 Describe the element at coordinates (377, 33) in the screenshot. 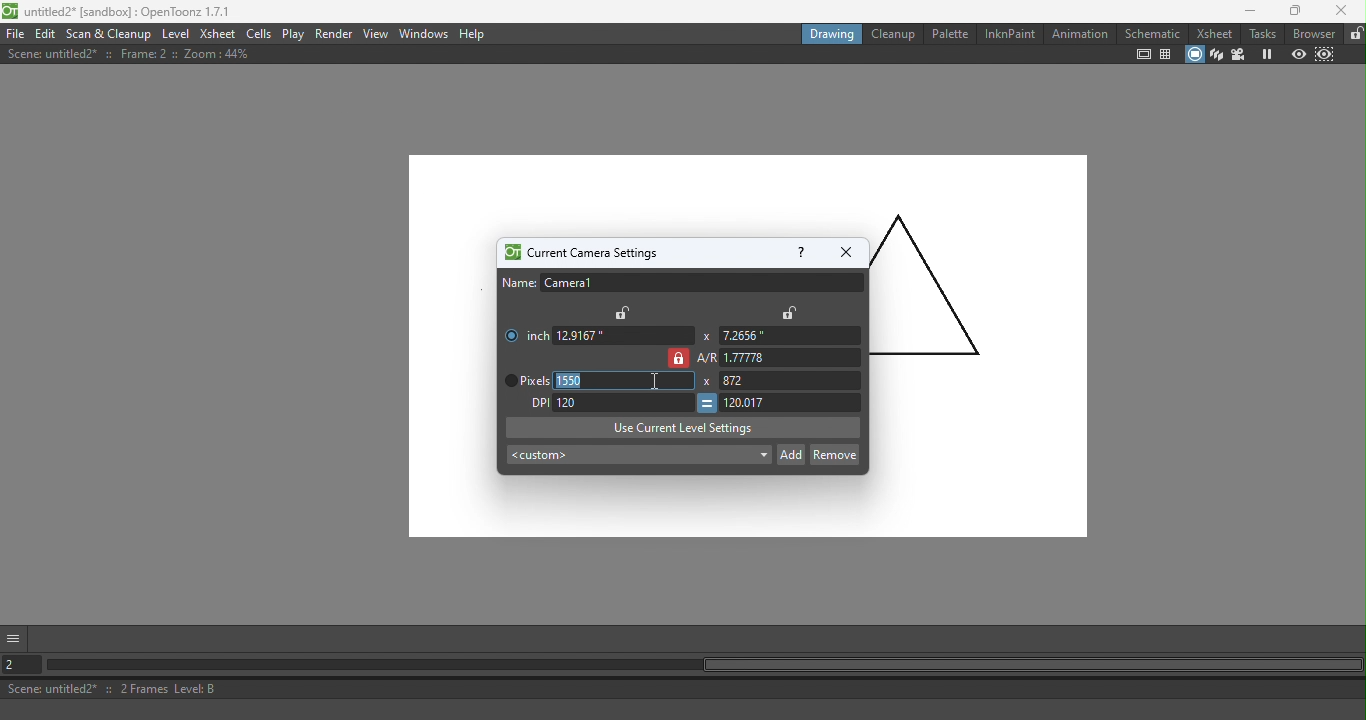

I see `View` at that location.